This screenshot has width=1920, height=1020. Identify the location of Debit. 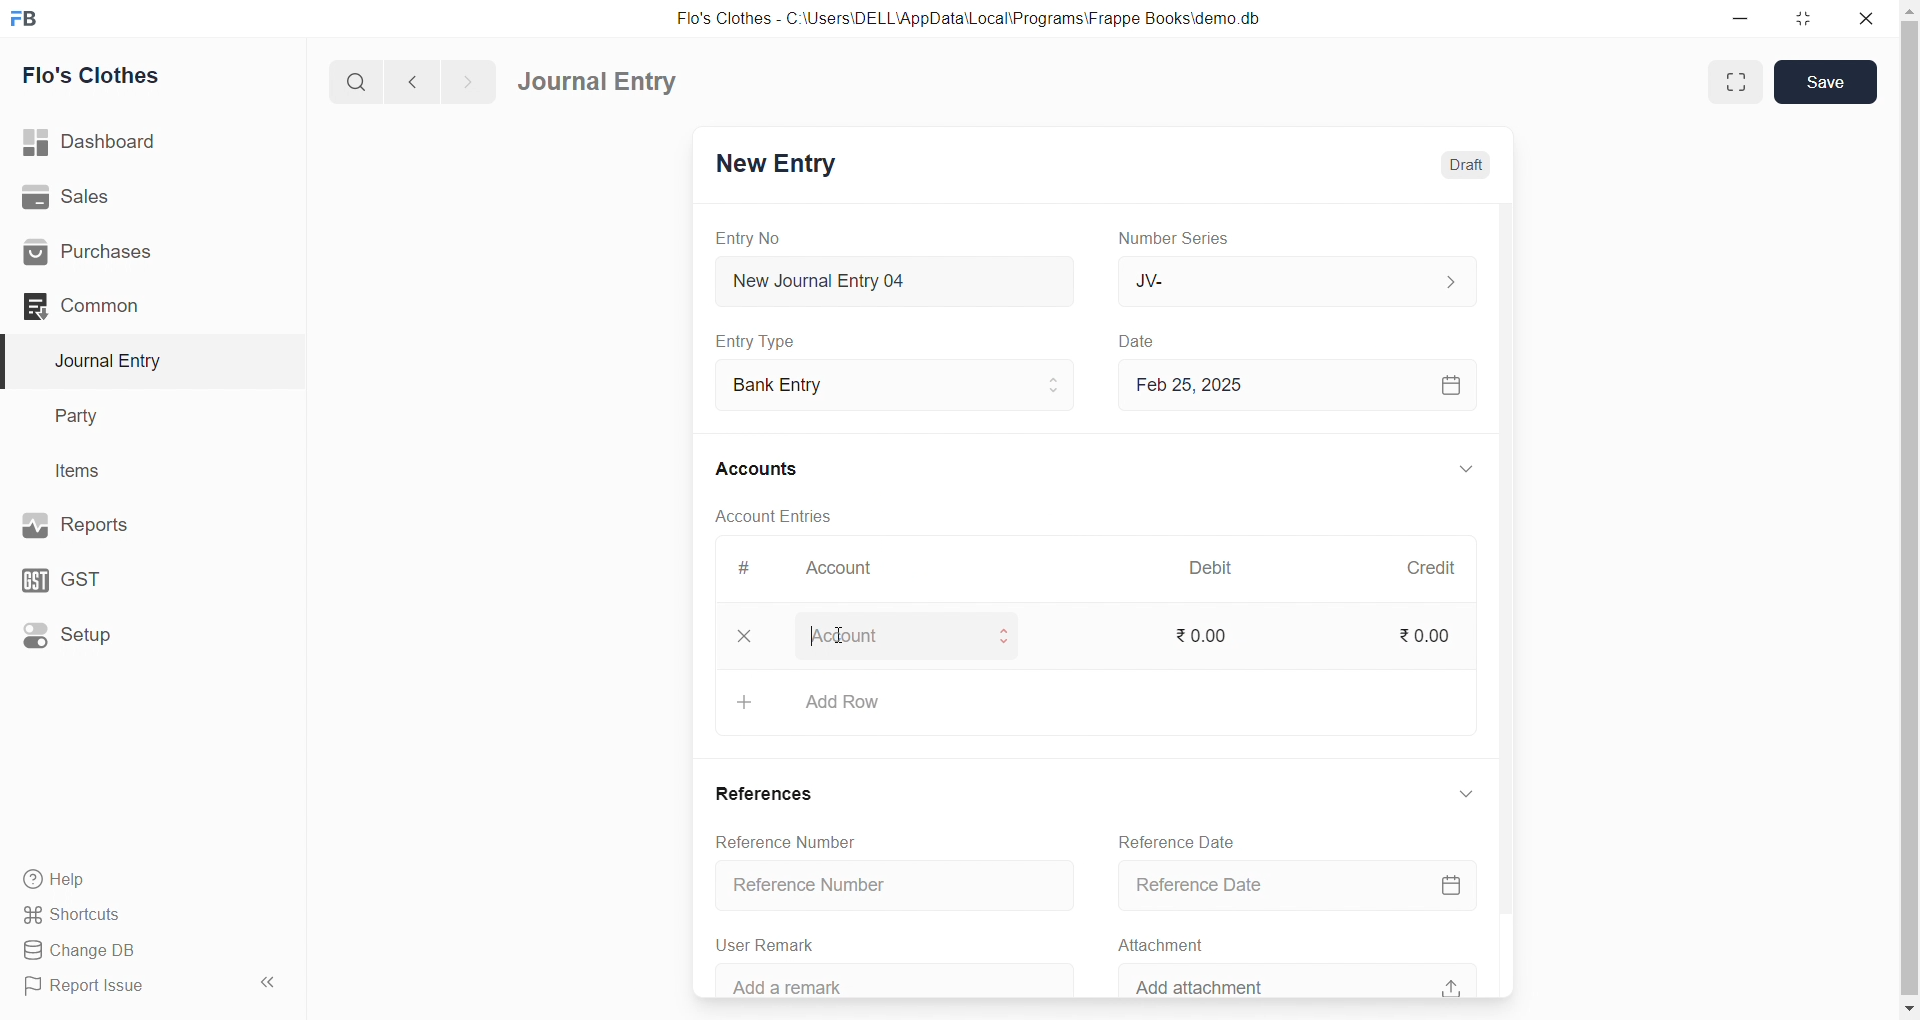
(1222, 570).